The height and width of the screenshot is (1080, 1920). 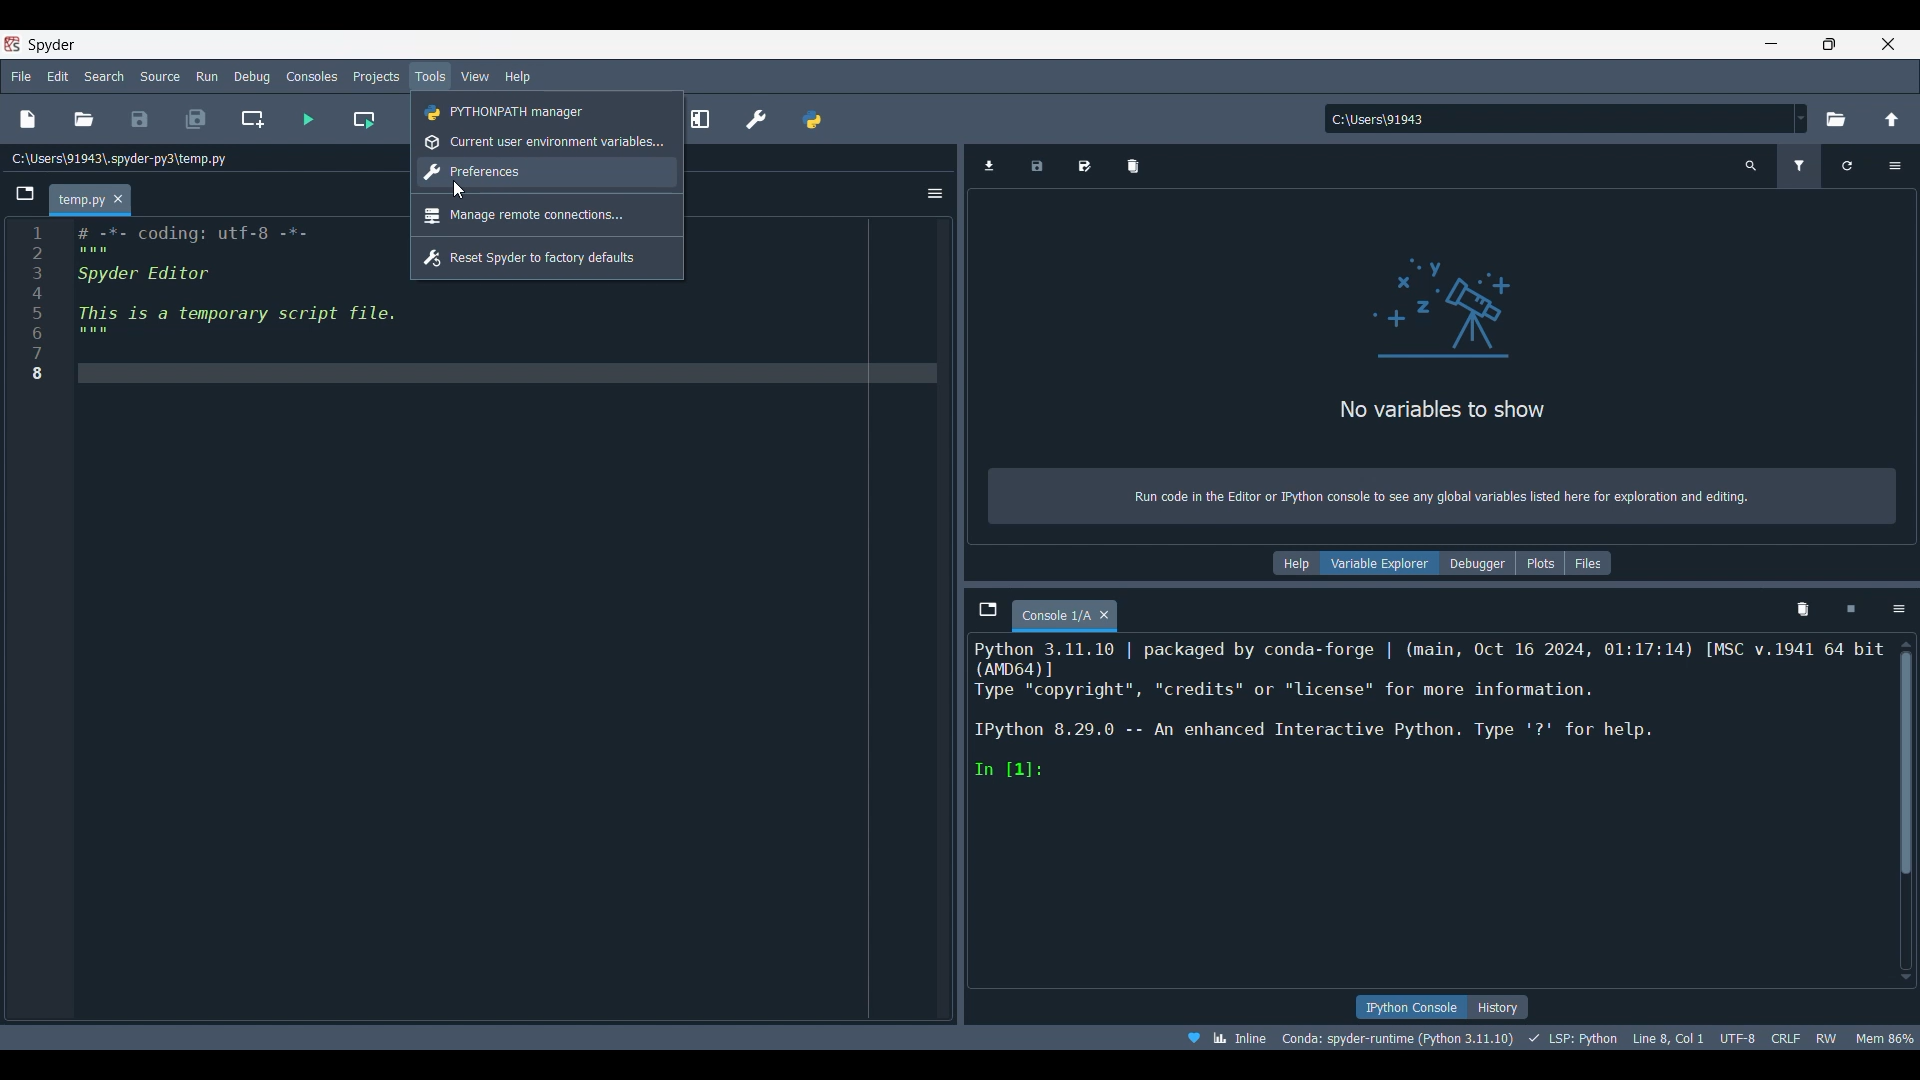 What do you see at coordinates (1443, 328) in the screenshot?
I see `variable explorer pane` at bounding box center [1443, 328].